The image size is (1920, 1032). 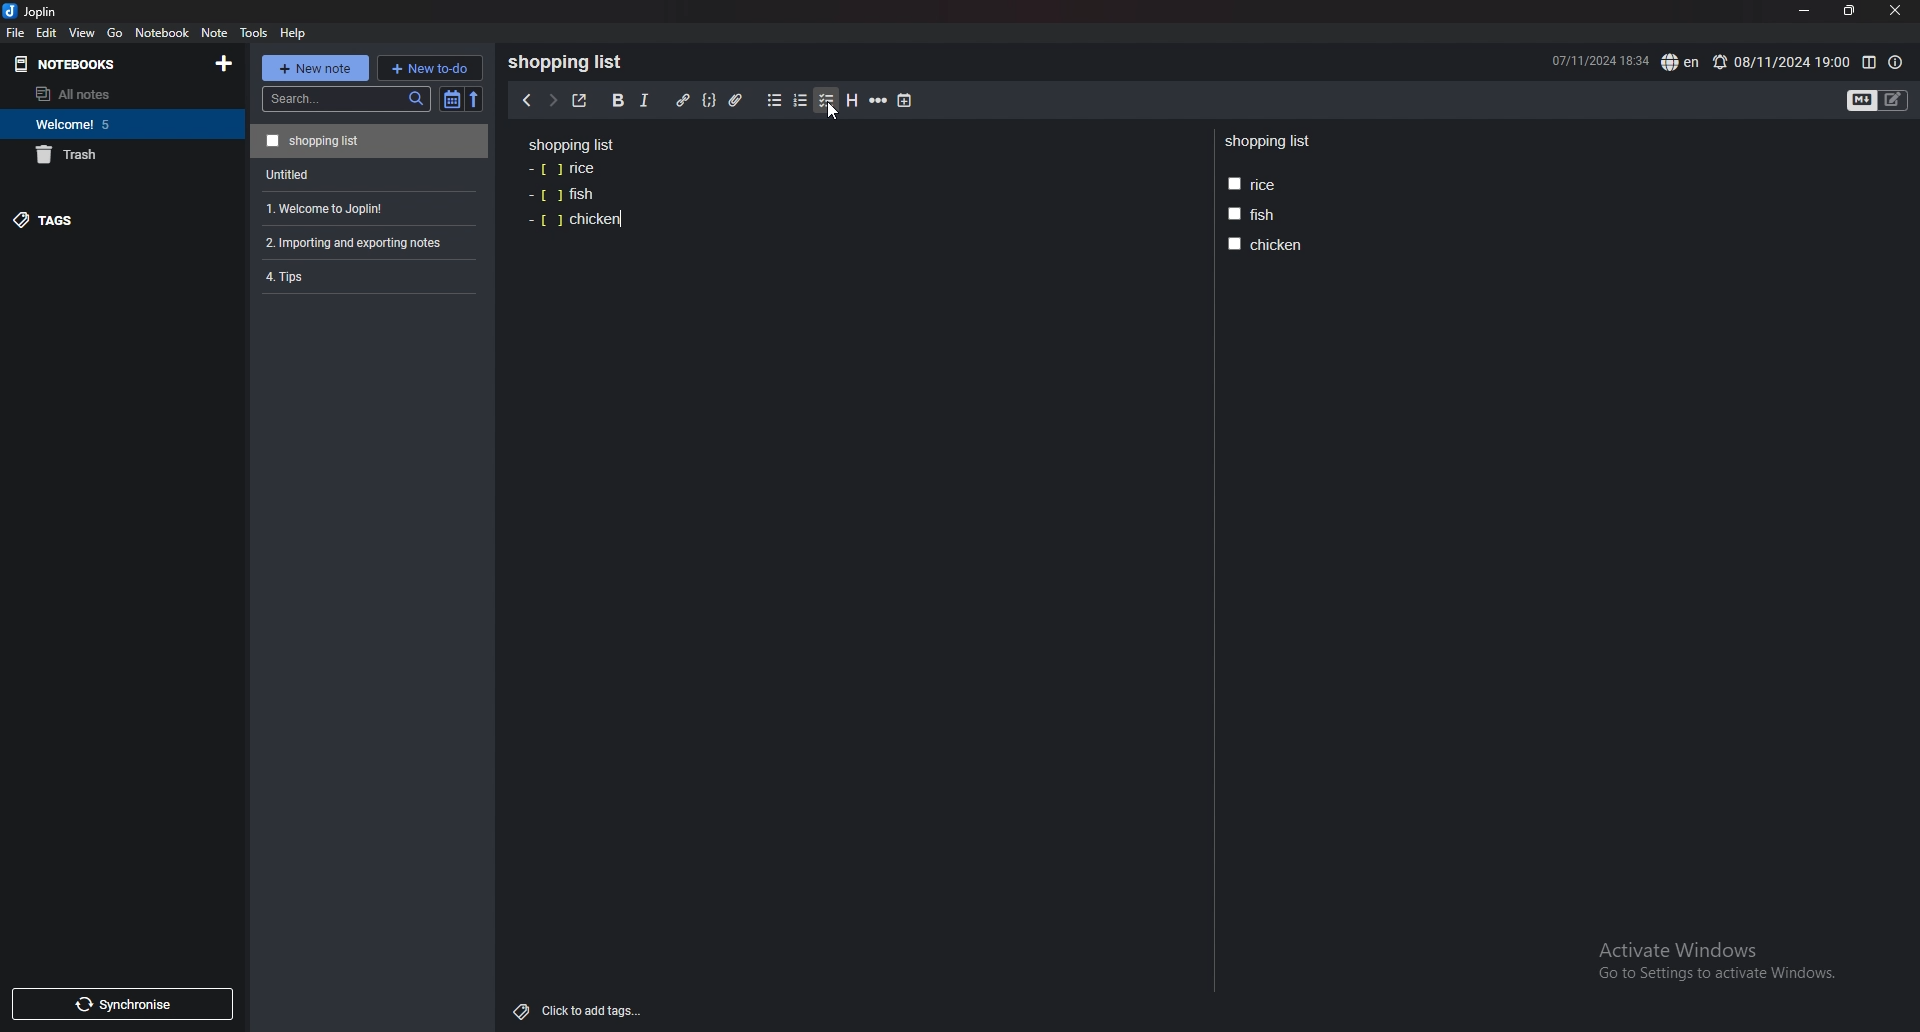 I want to click on code, so click(x=709, y=101).